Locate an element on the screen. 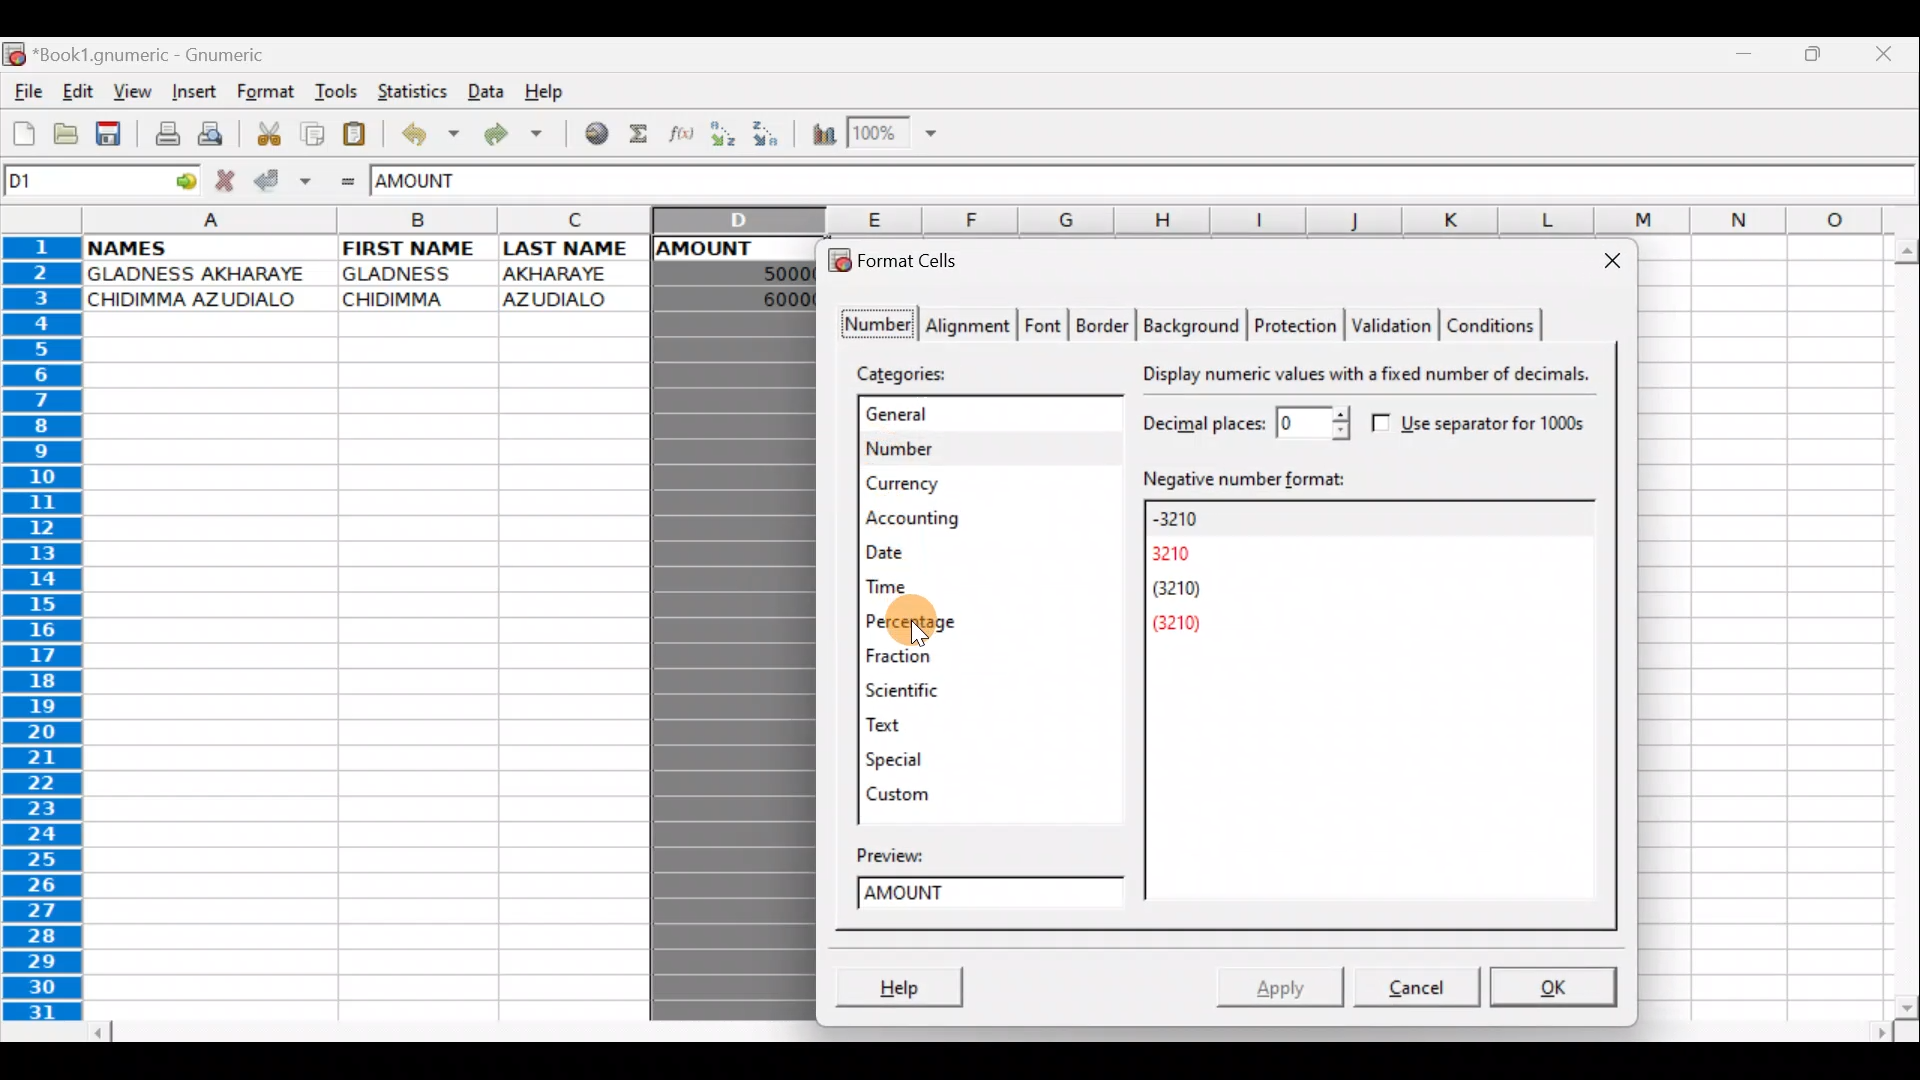 This screenshot has width=1920, height=1080. Print file is located at coordinates (160, 132).